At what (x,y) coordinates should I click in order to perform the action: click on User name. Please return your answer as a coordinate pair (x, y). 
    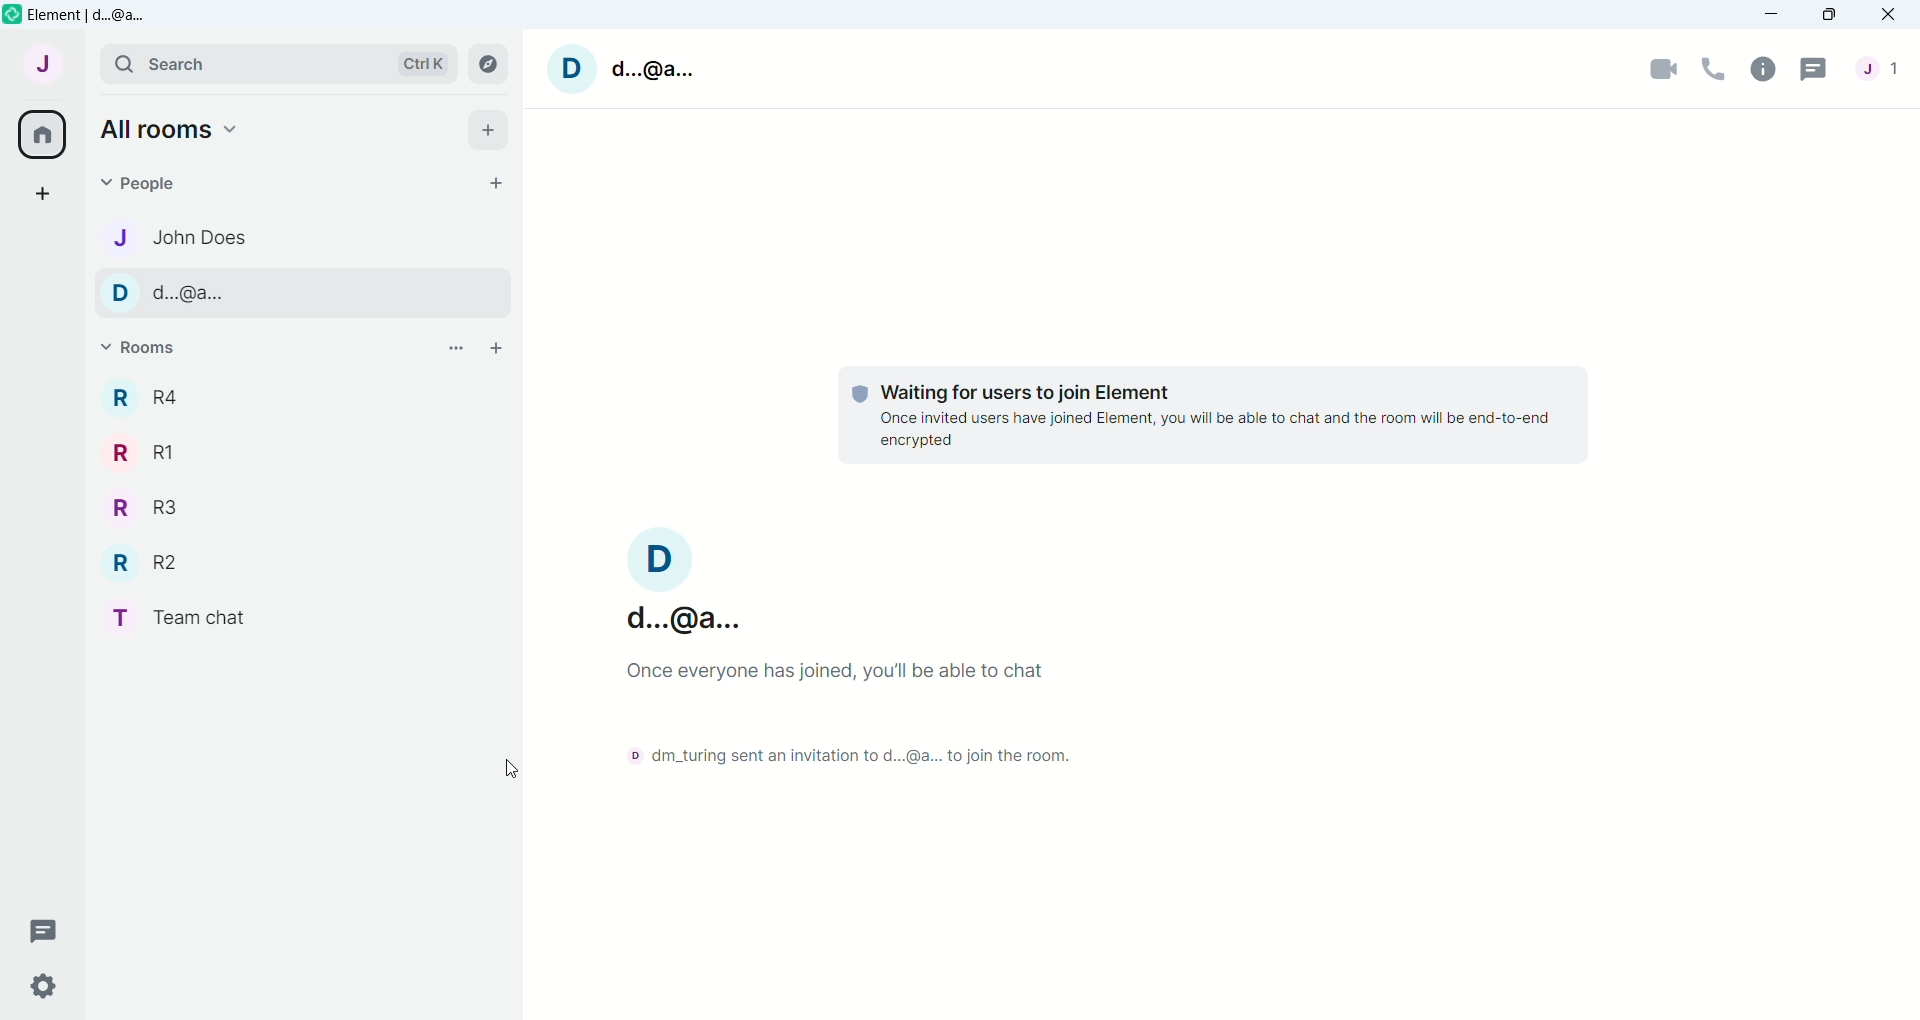
    Looking at the image, I should click on (685, 580).